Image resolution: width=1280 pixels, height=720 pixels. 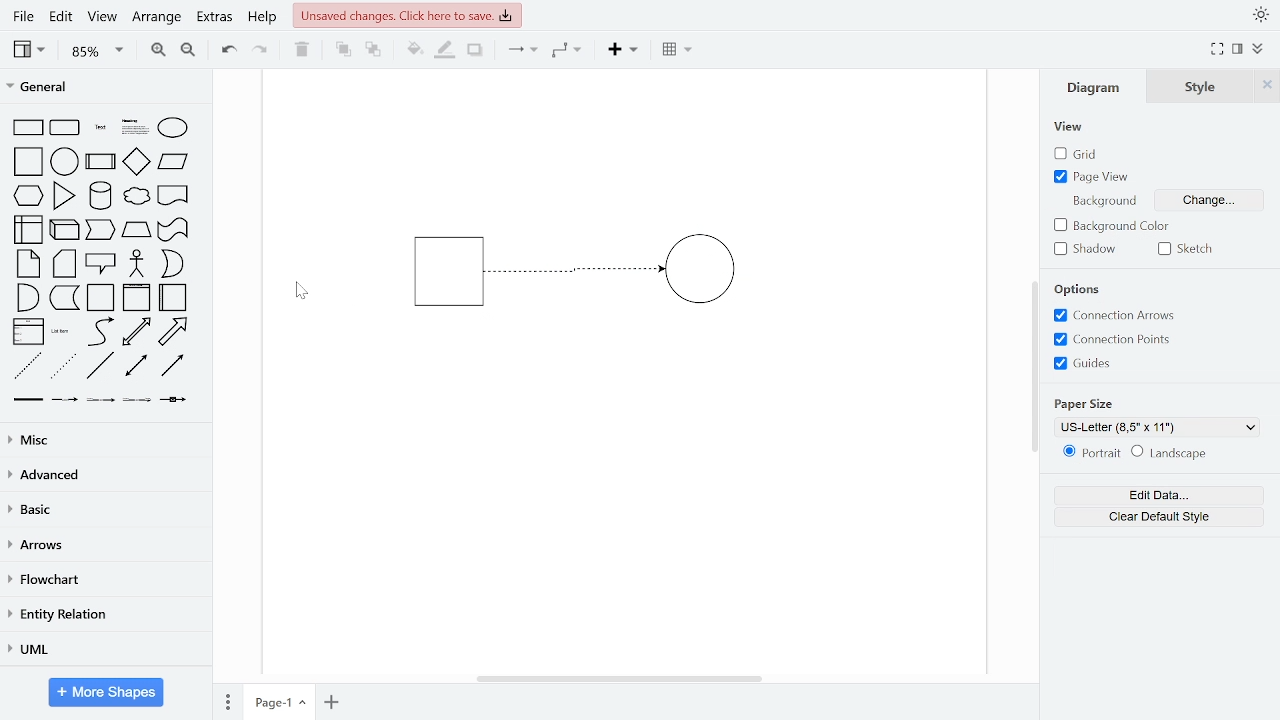 I want to click on text box, so click(x=136, y=129).